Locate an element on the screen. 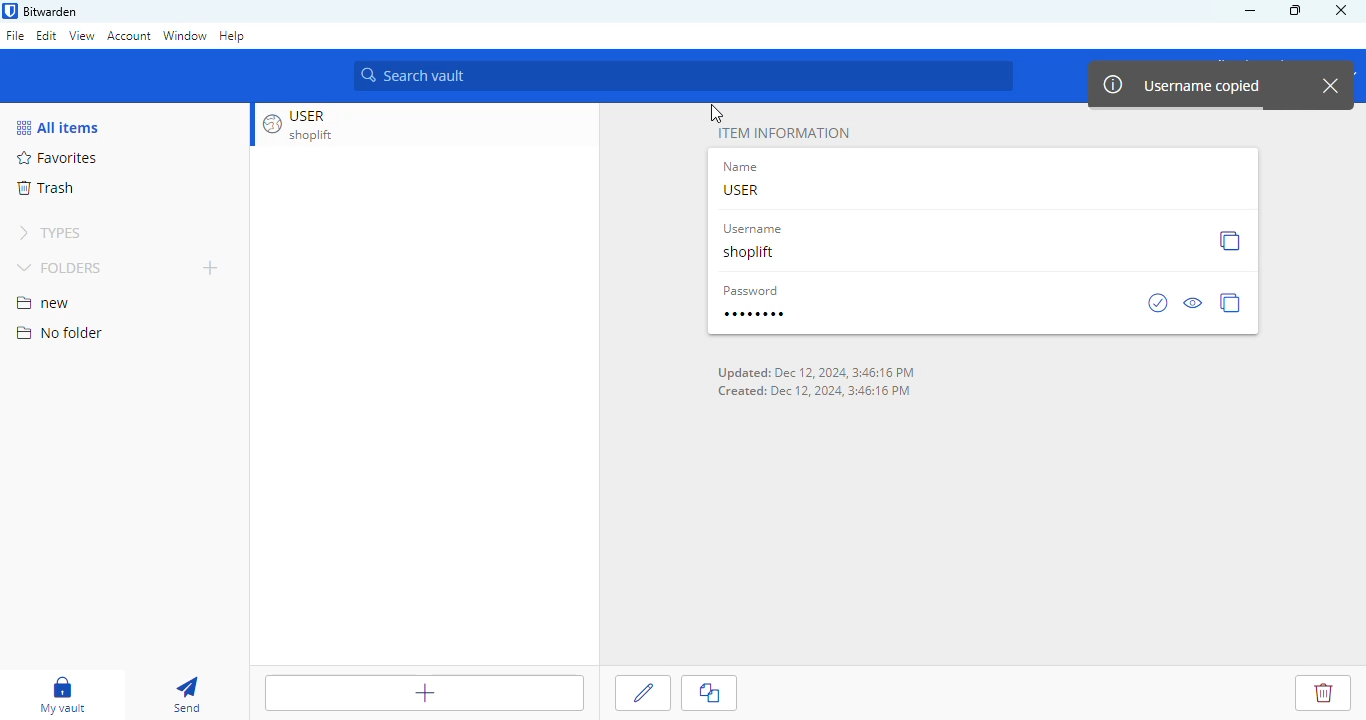 This screenshot has height=720, width=1366. new is located at coordinates (44, 303).